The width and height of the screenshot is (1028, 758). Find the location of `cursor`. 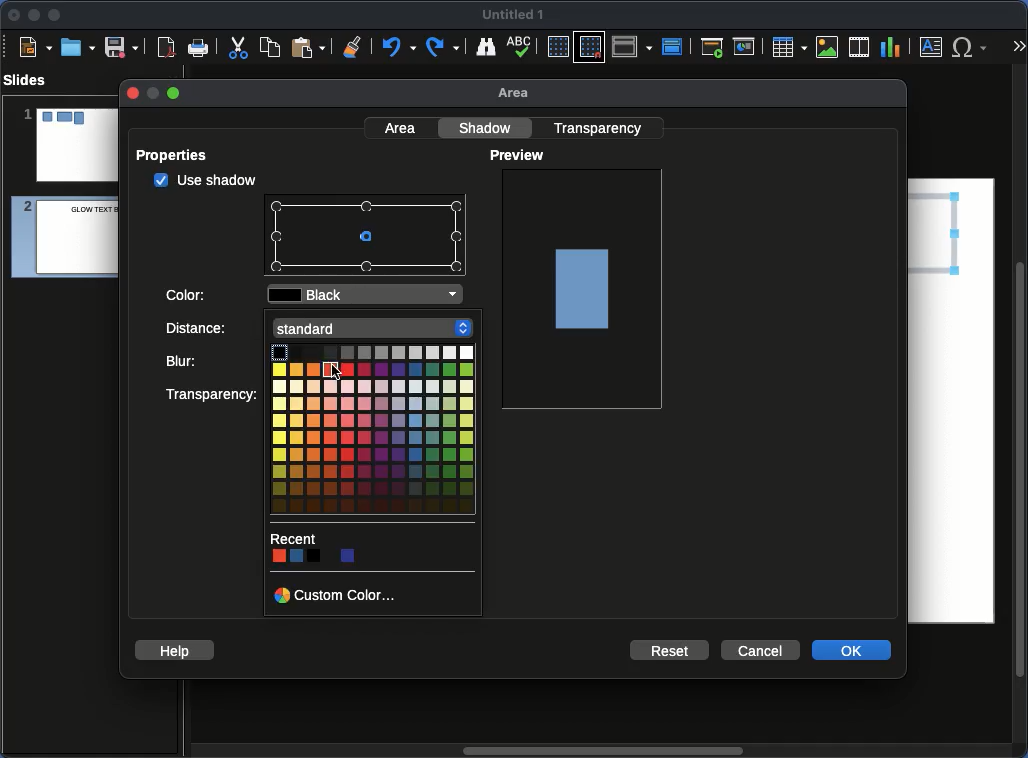

cursor is located at coordinates (335, 373).